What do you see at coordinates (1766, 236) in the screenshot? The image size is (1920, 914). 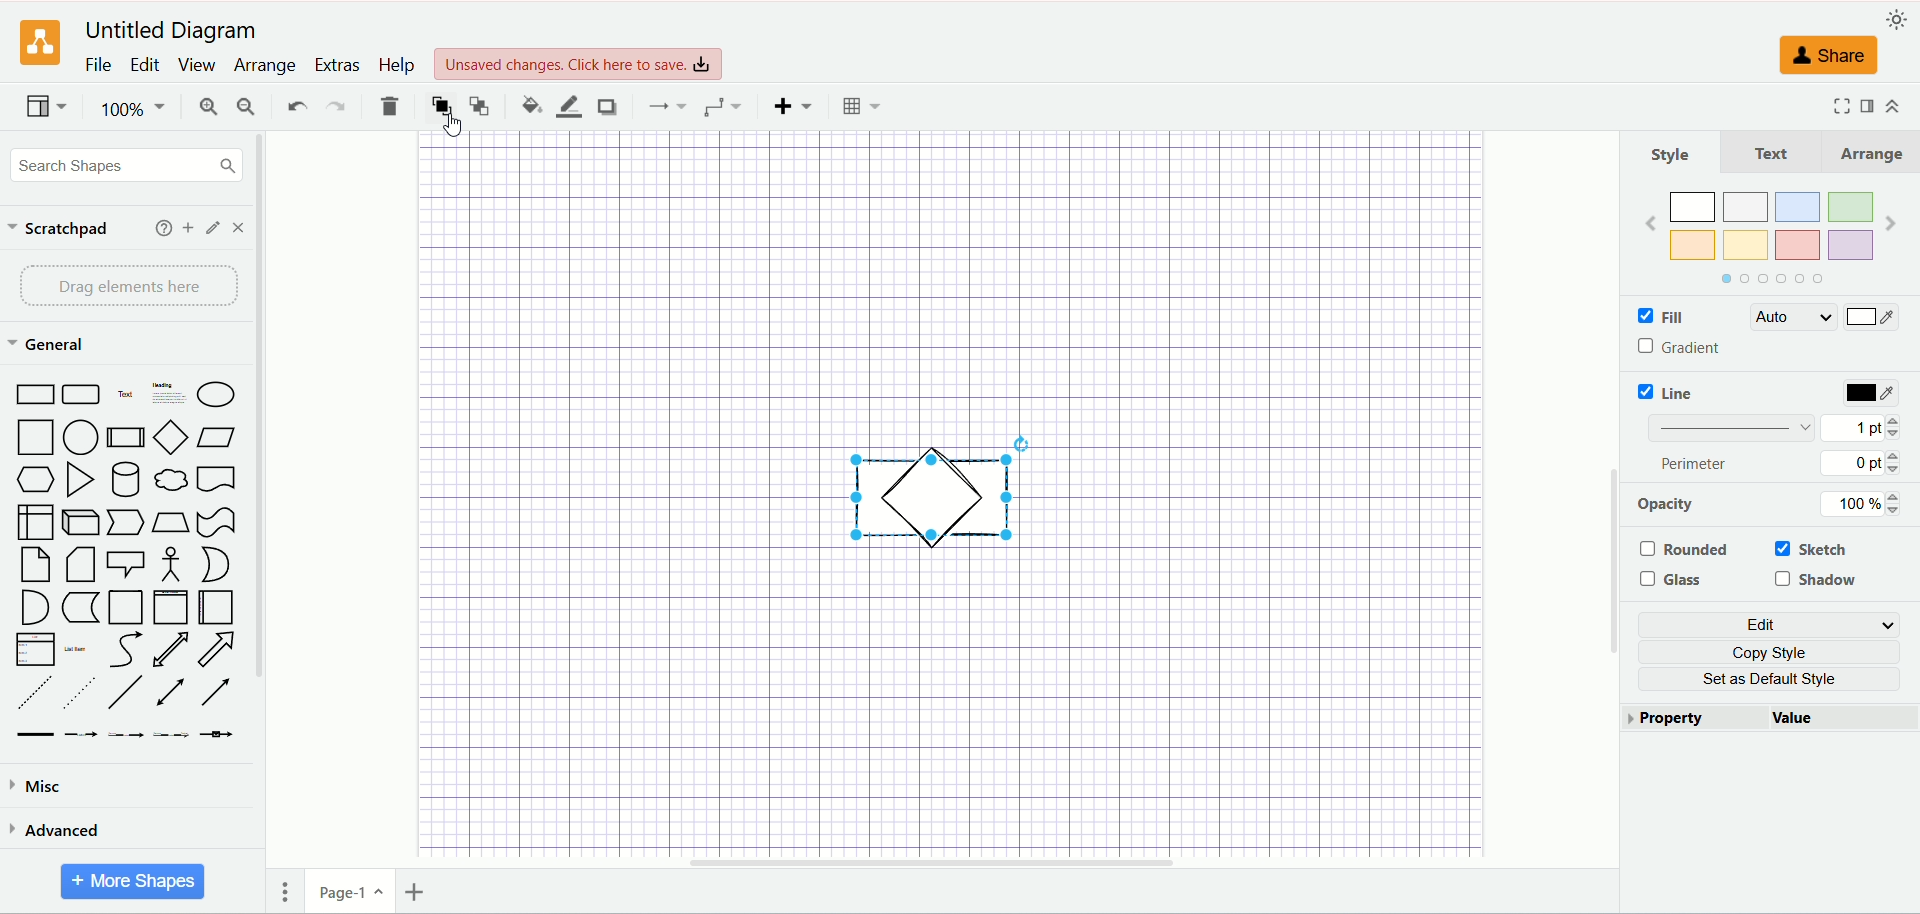 I see `color Shapes` at bounding box center [1766, 236].